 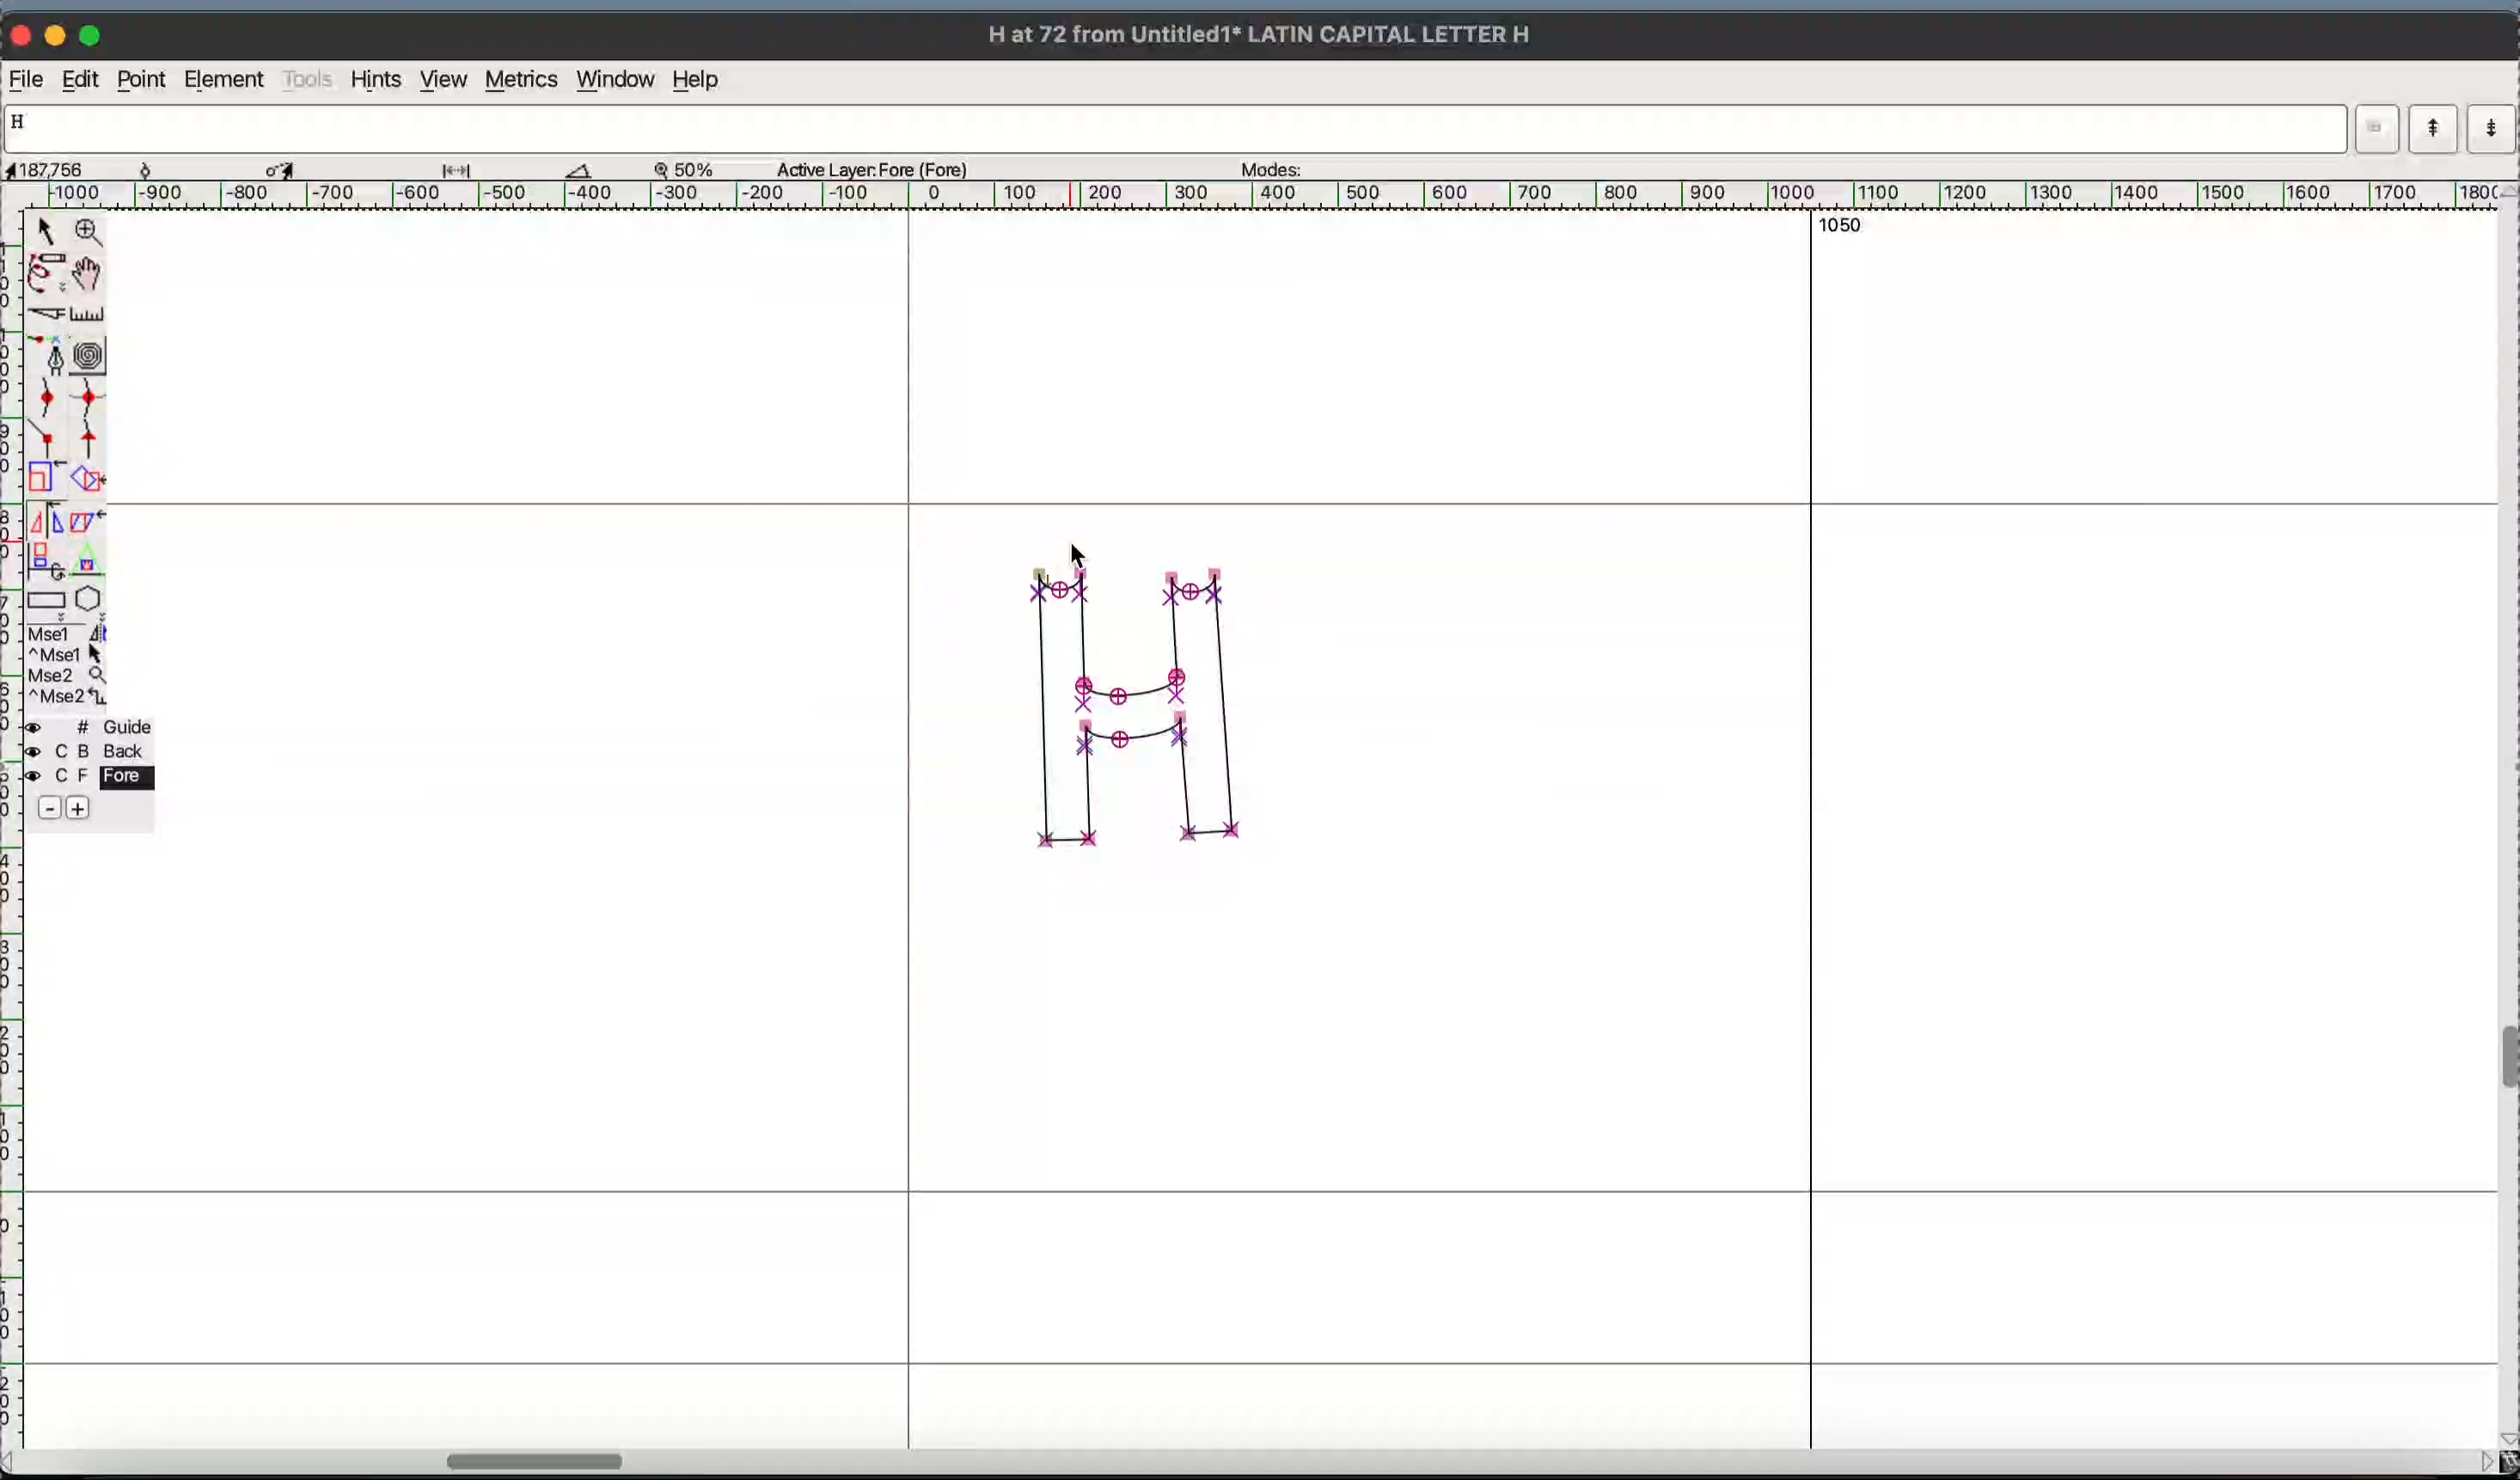 I want to click on rectangle/ellipse, so click(x=47, y=600).